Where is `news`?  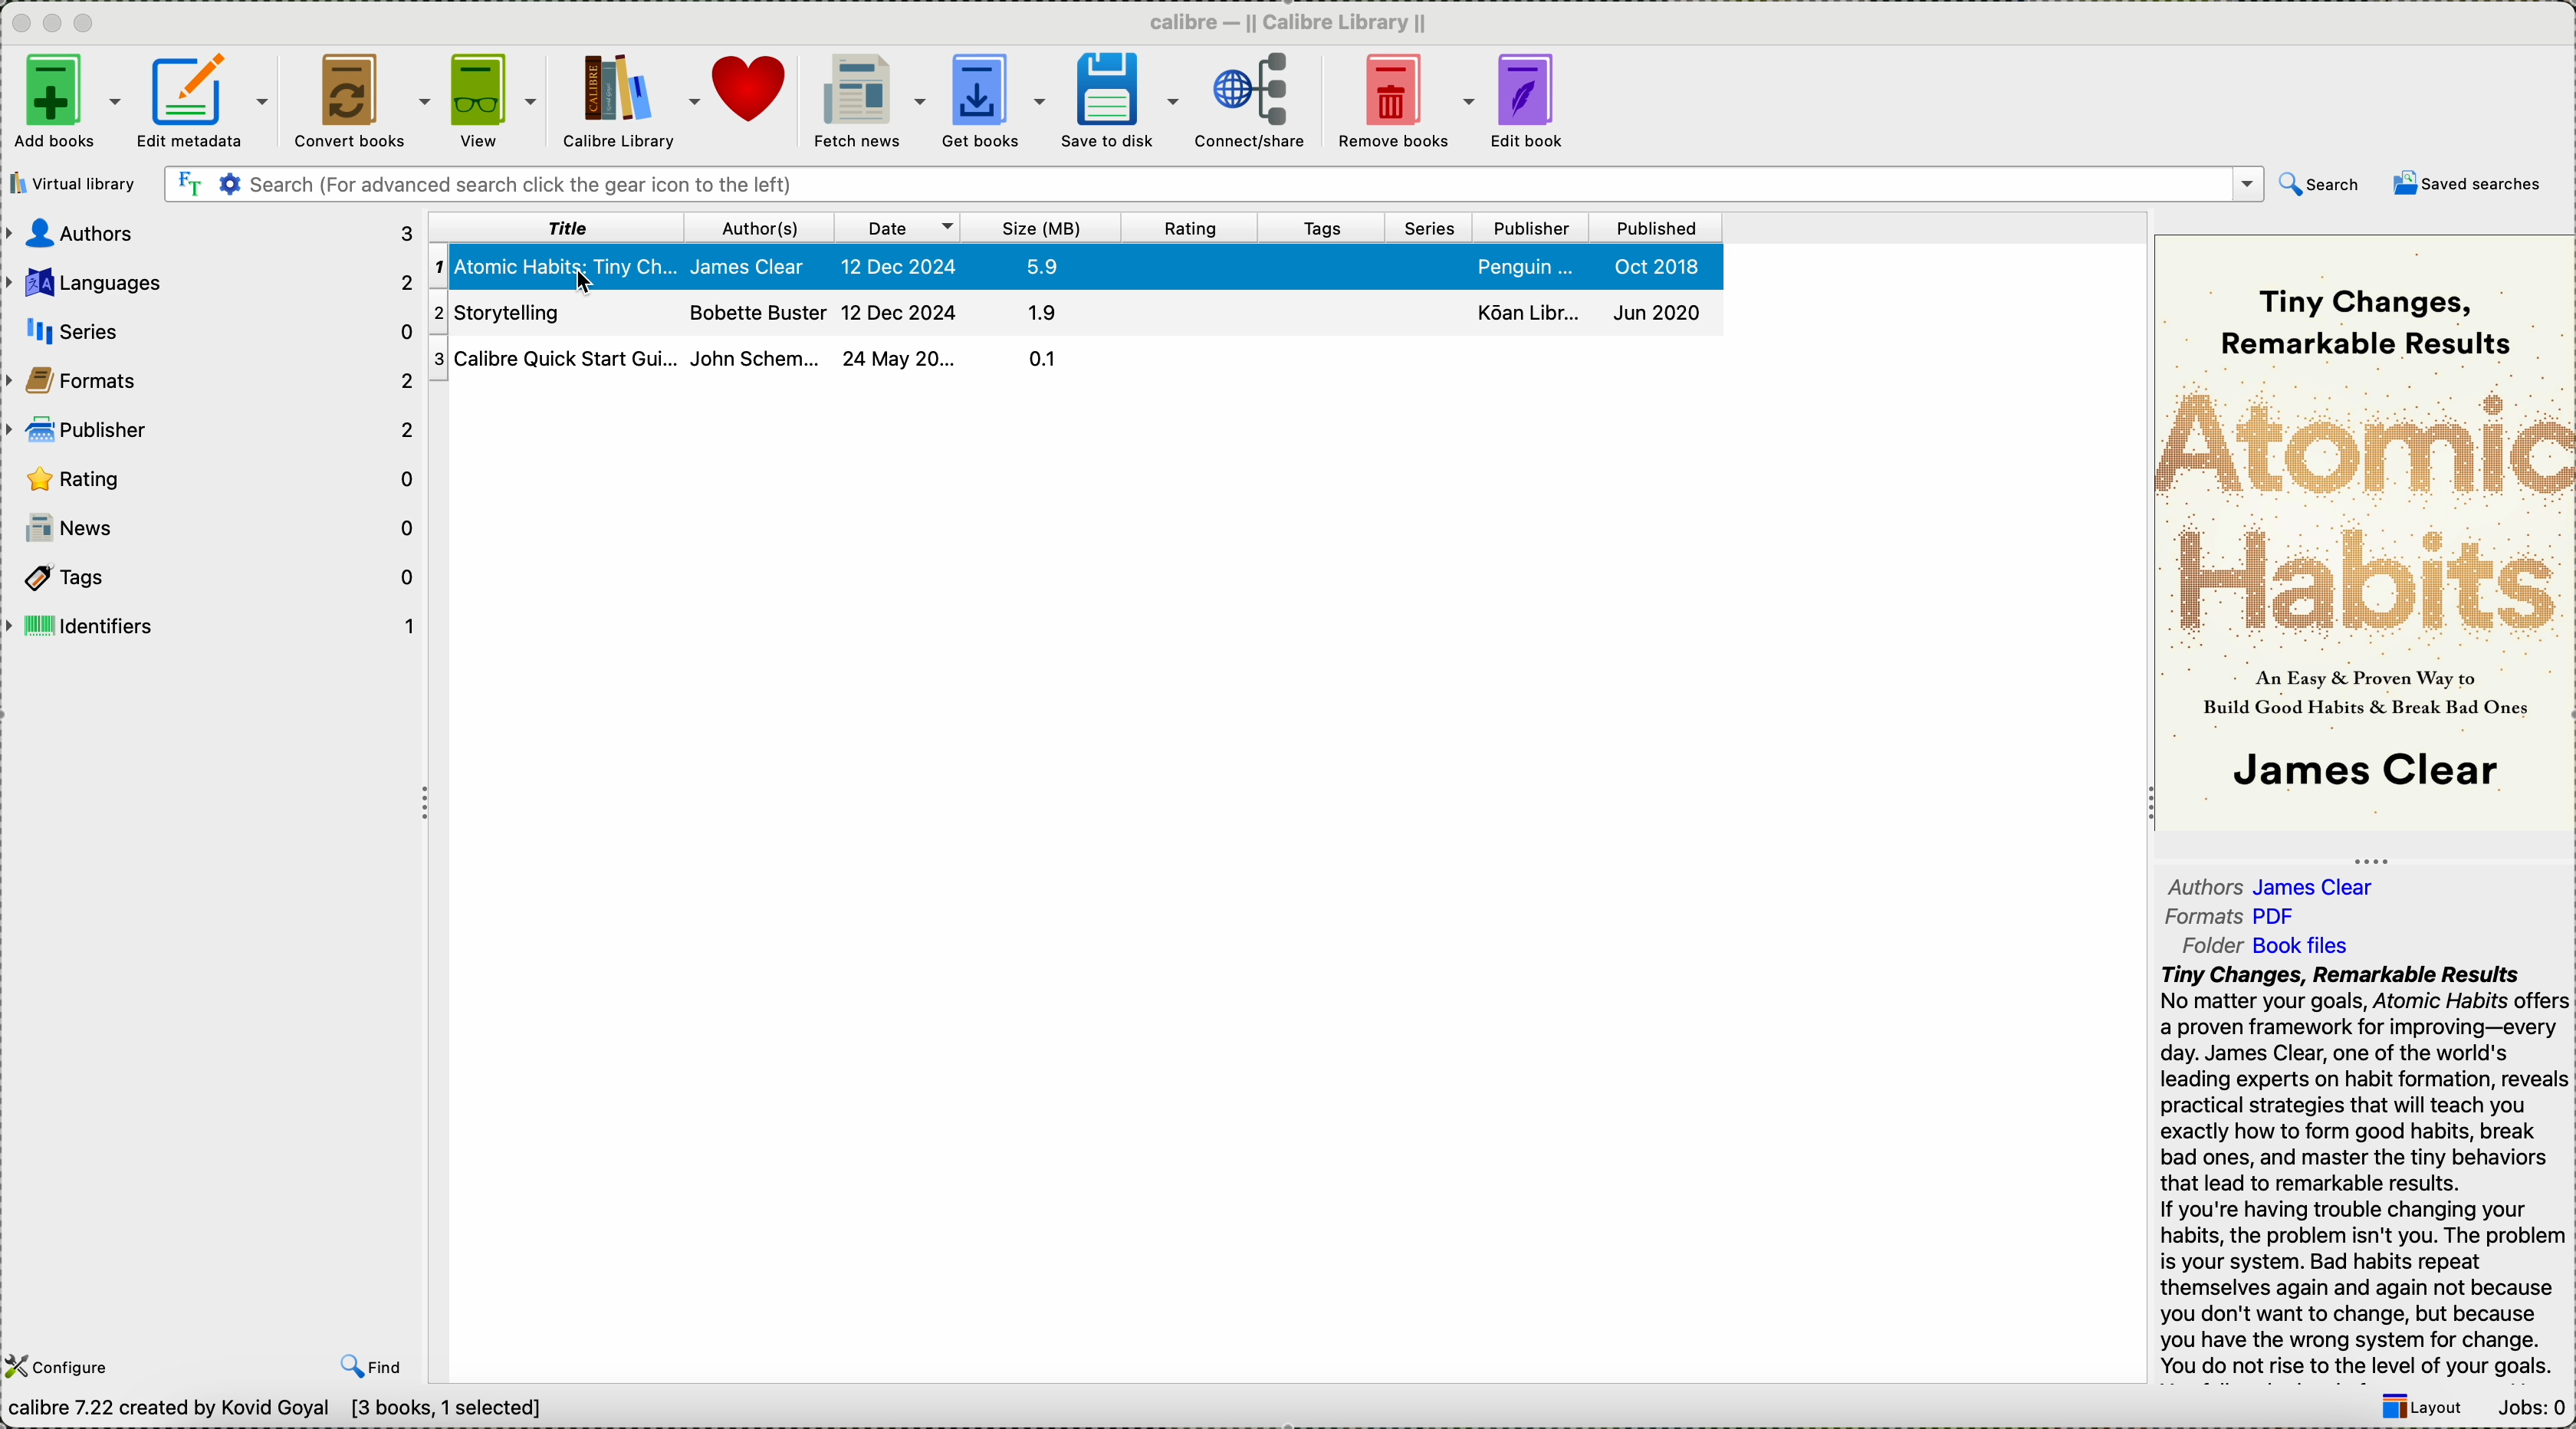
news is located at coordinates (213, 528).